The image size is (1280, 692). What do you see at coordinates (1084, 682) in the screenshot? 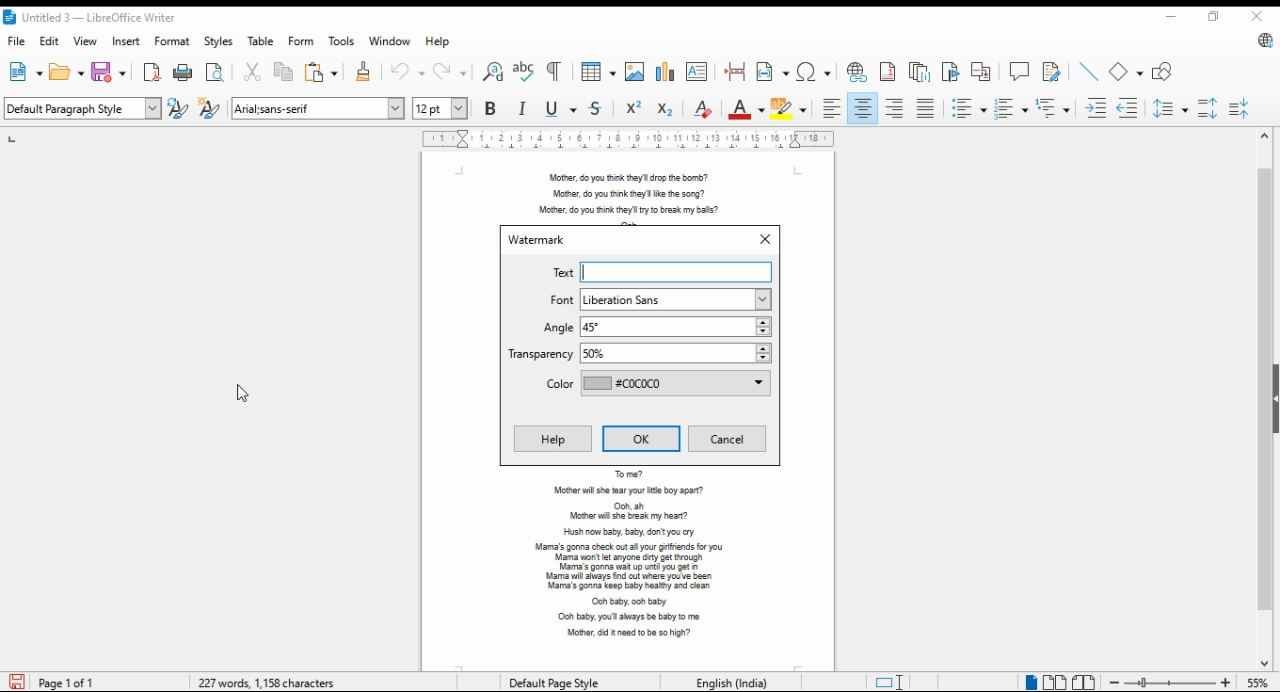
I see `book view` at bounding box center [1084, 682].